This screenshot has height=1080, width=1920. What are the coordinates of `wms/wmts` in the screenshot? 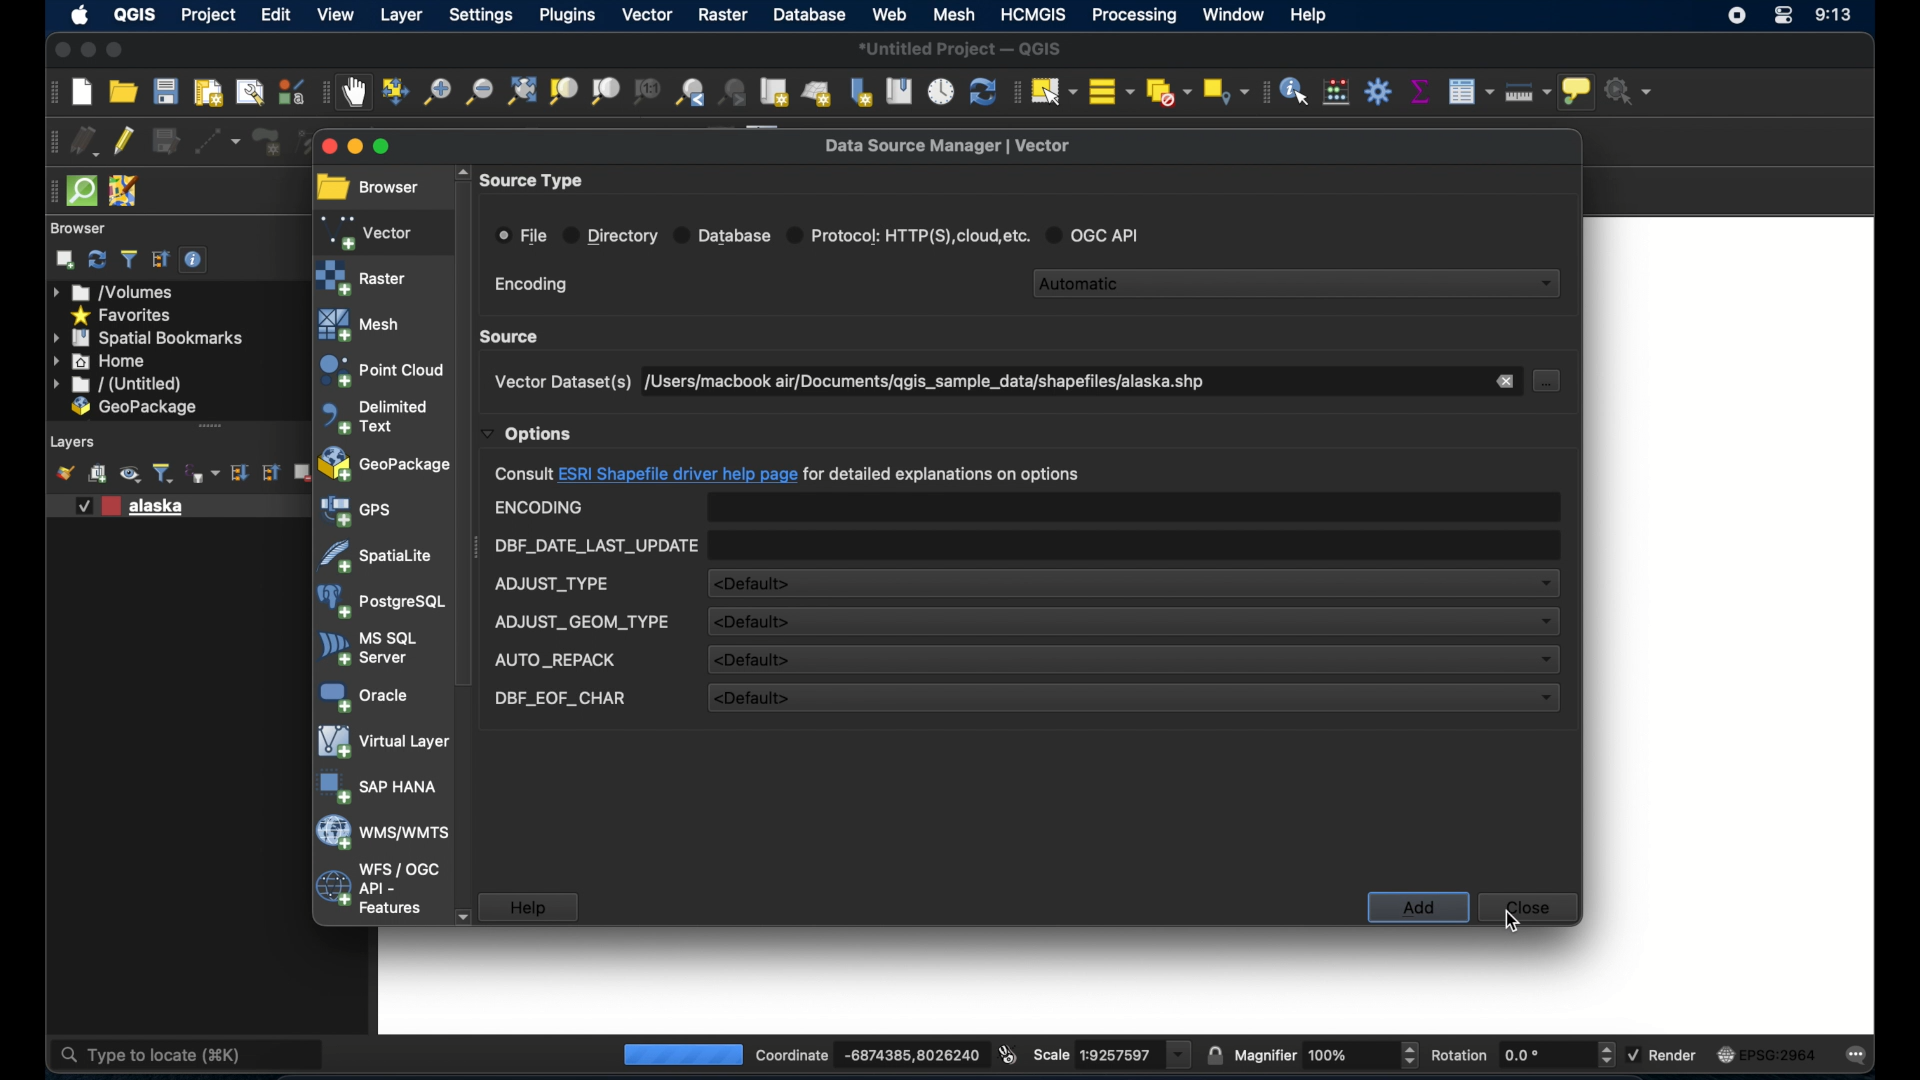 It's located at (381, 834).